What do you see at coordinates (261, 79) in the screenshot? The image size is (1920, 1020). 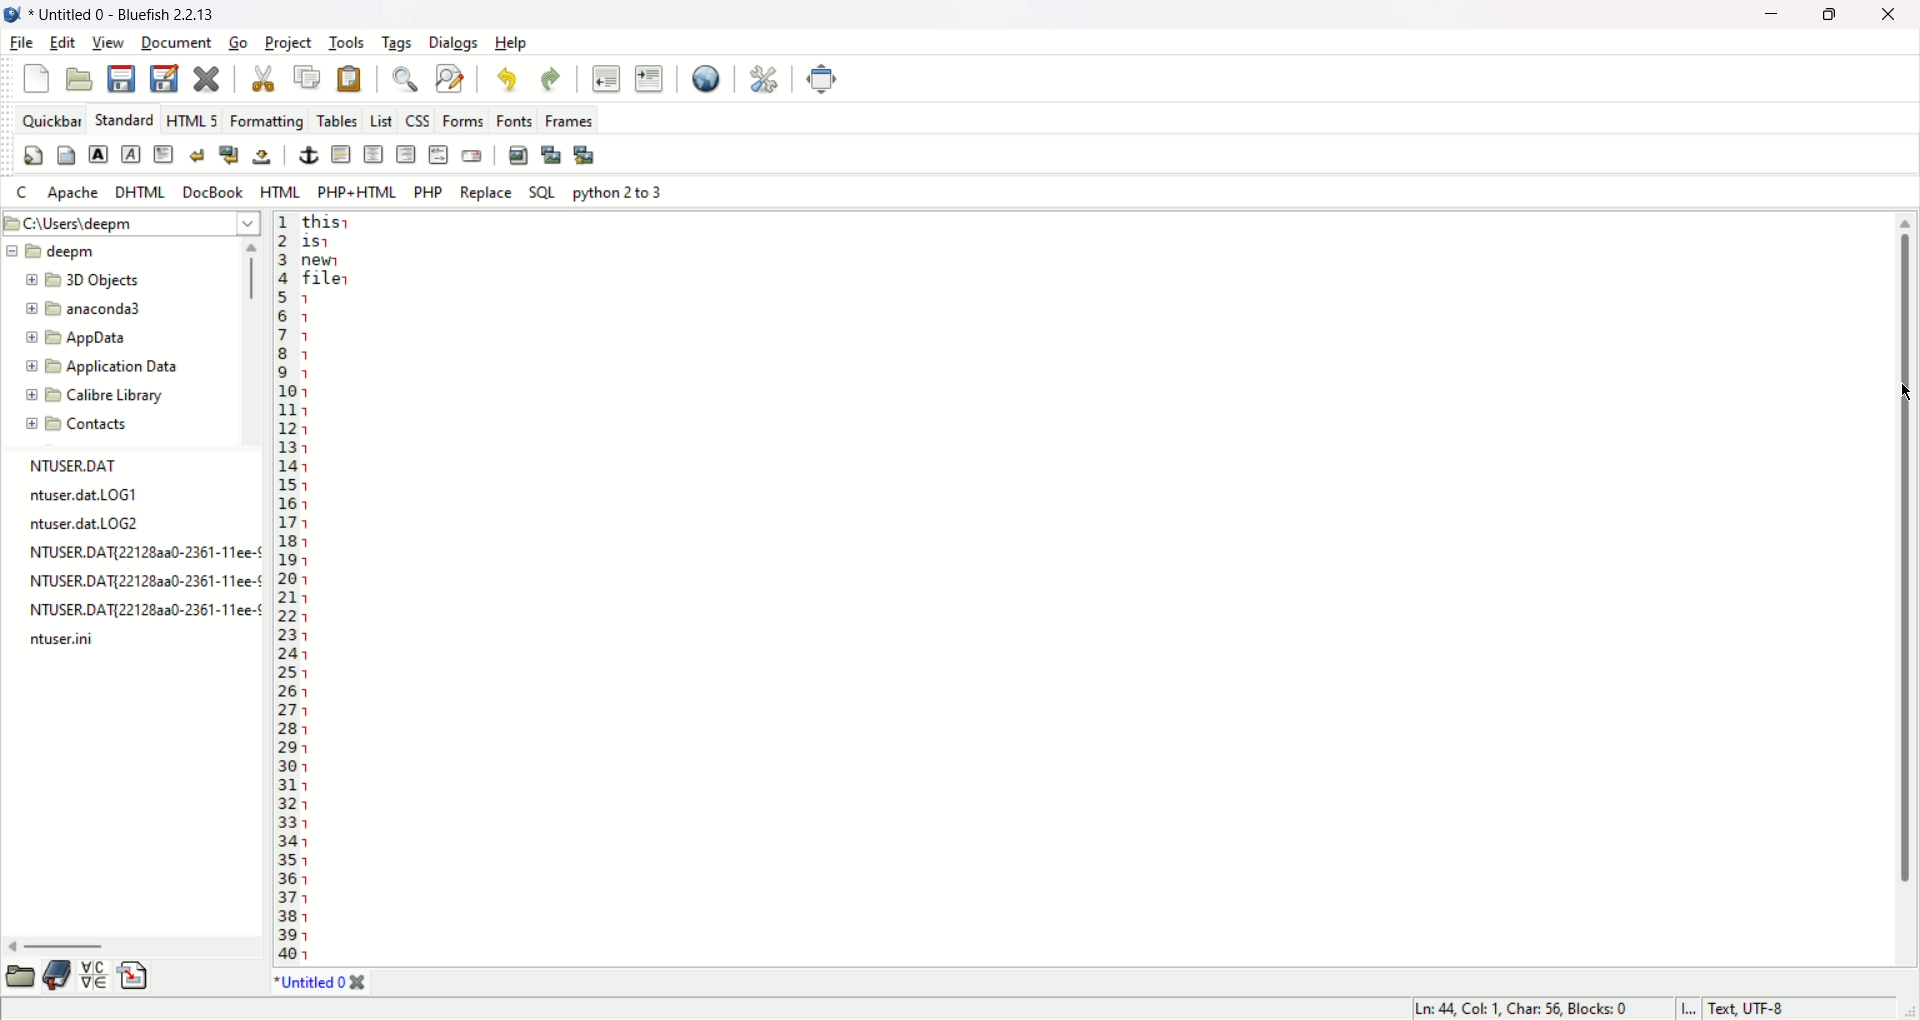 I see `cut` at bounding box center [261, 79].